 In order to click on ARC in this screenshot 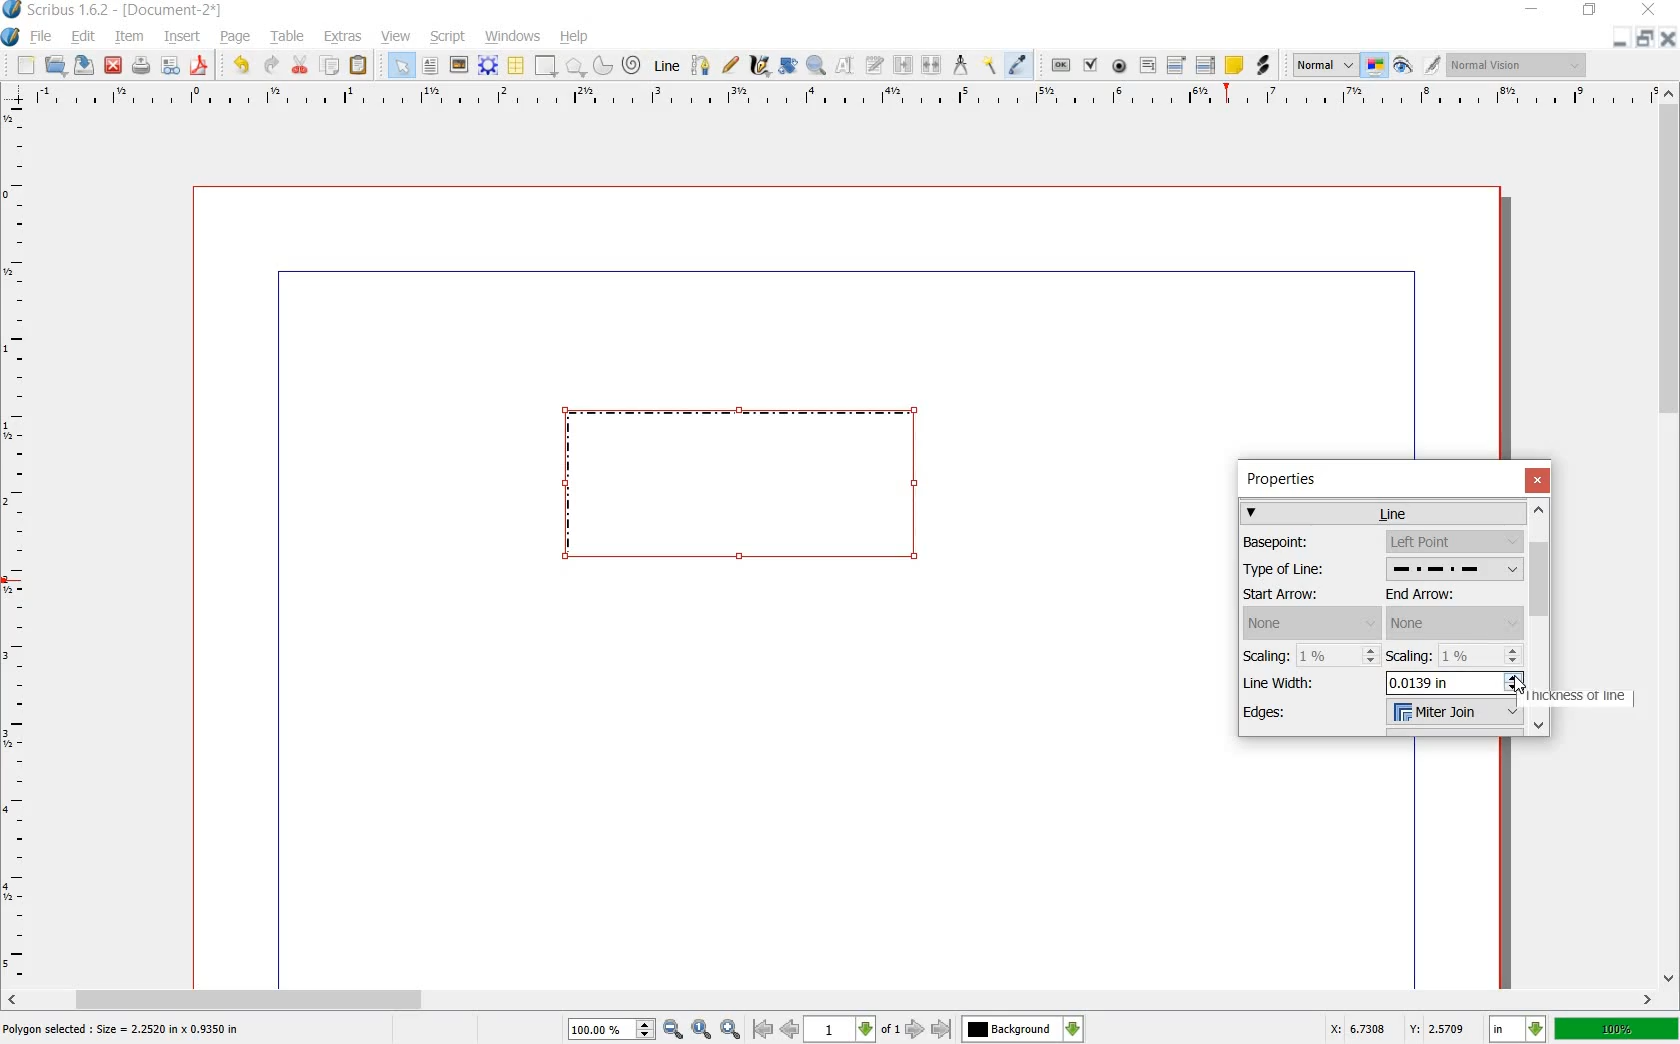, I will do `click(603, 64)`.